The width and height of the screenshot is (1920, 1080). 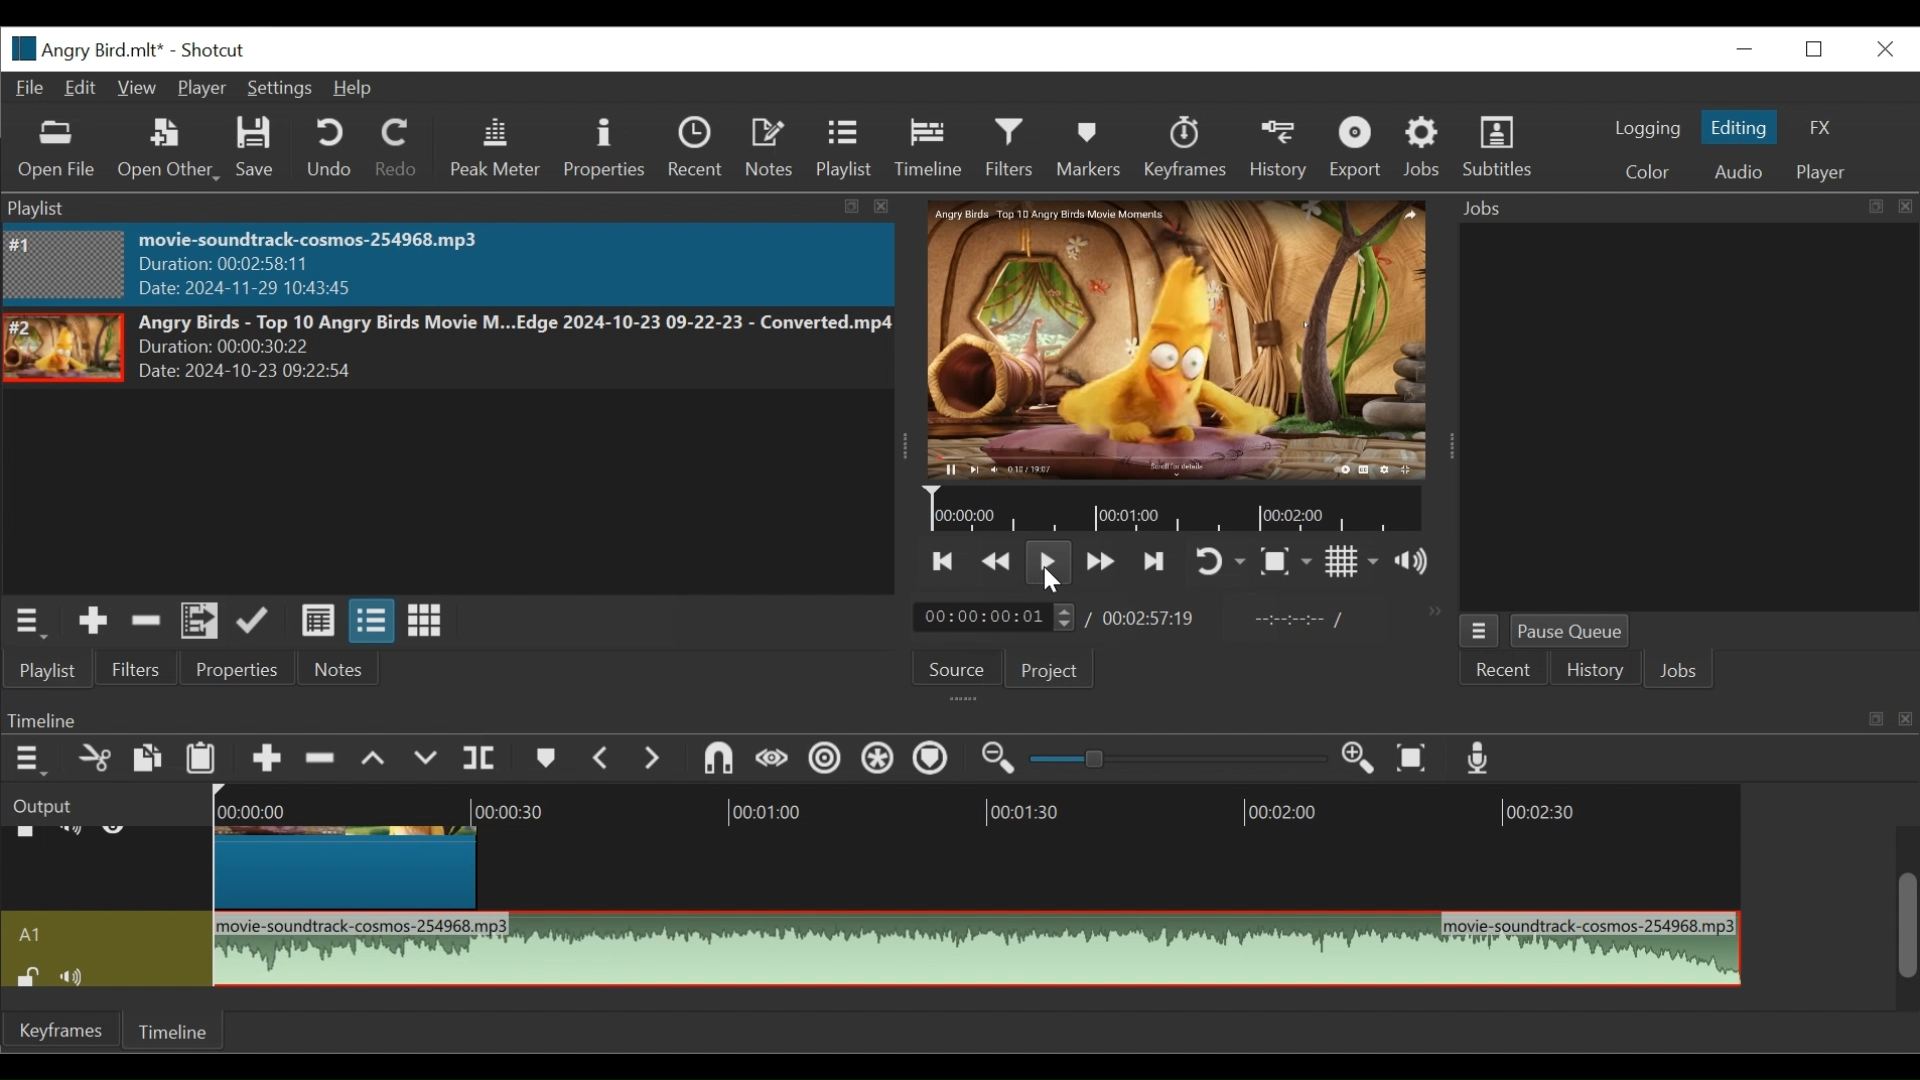 I want to click on Video track, so click(x=107, y=869).